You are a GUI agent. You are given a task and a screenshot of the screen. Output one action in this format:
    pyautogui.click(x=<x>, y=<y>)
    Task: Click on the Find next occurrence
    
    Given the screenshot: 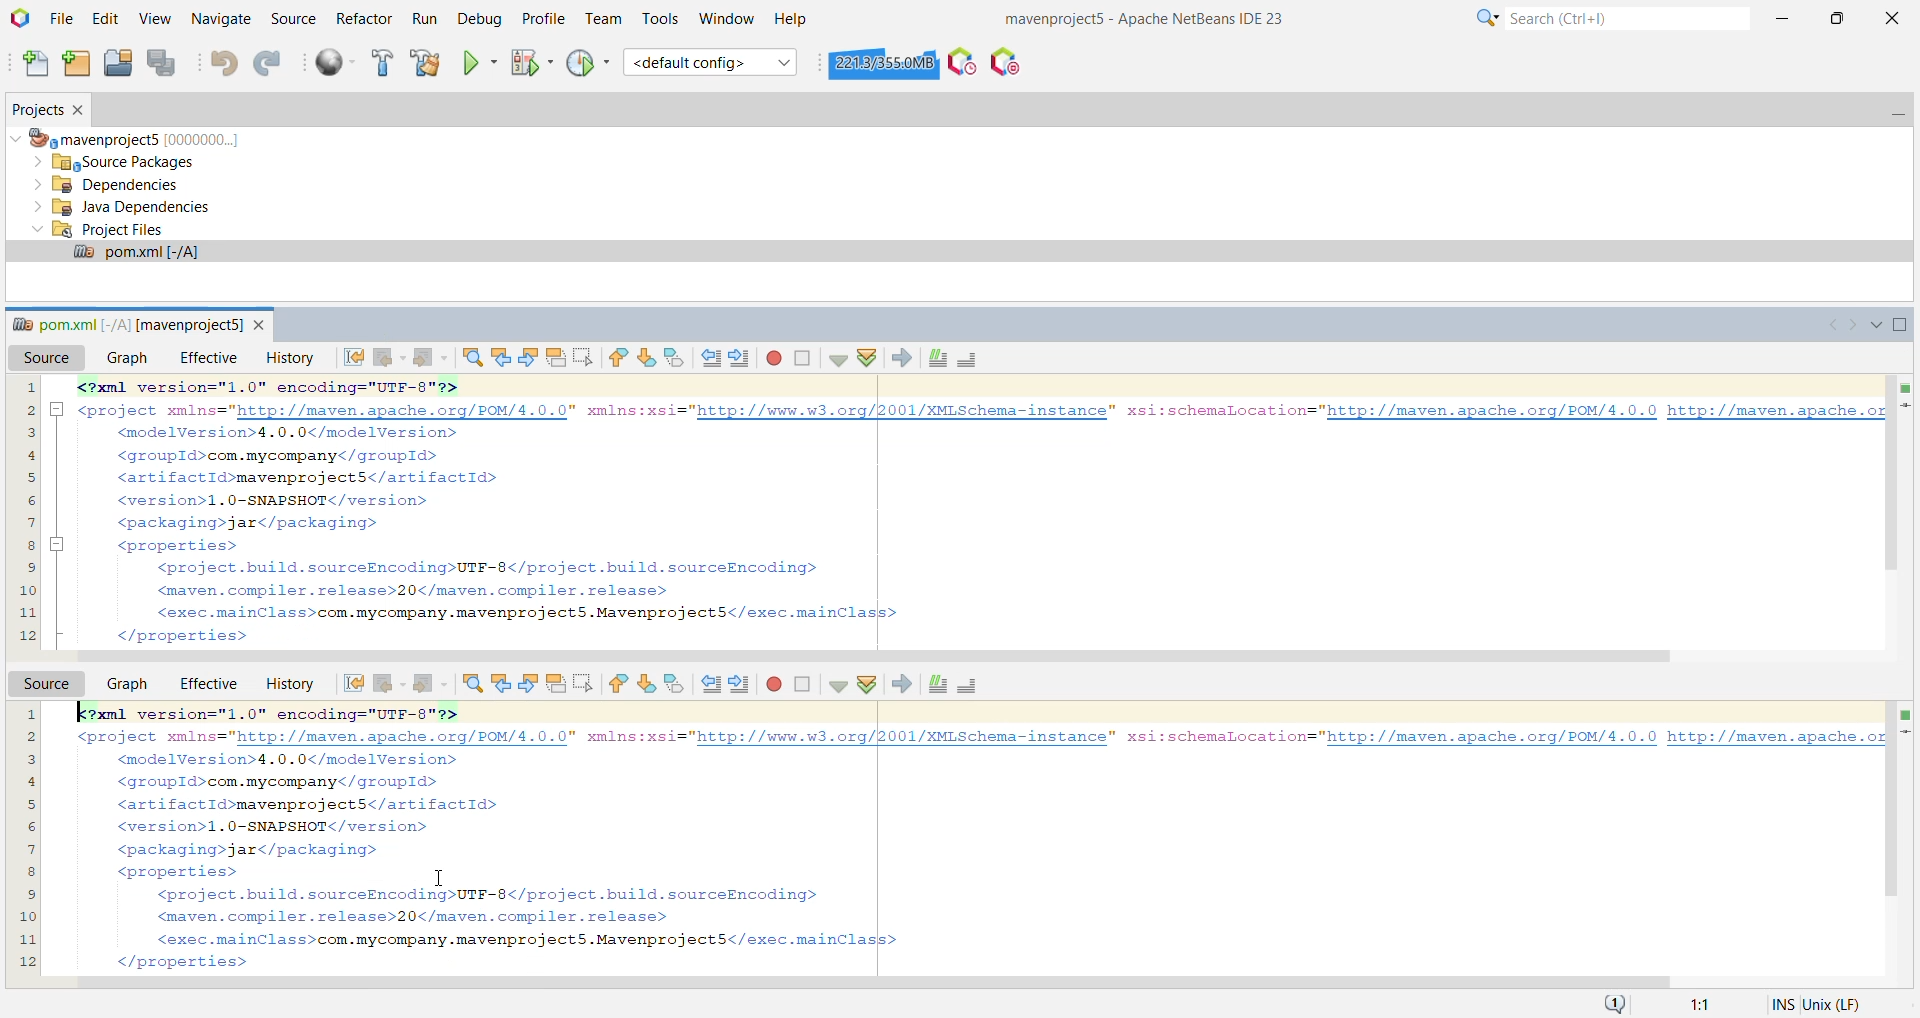 What is the action you would take?
    pyautogui.click(x=530, y=357)
    